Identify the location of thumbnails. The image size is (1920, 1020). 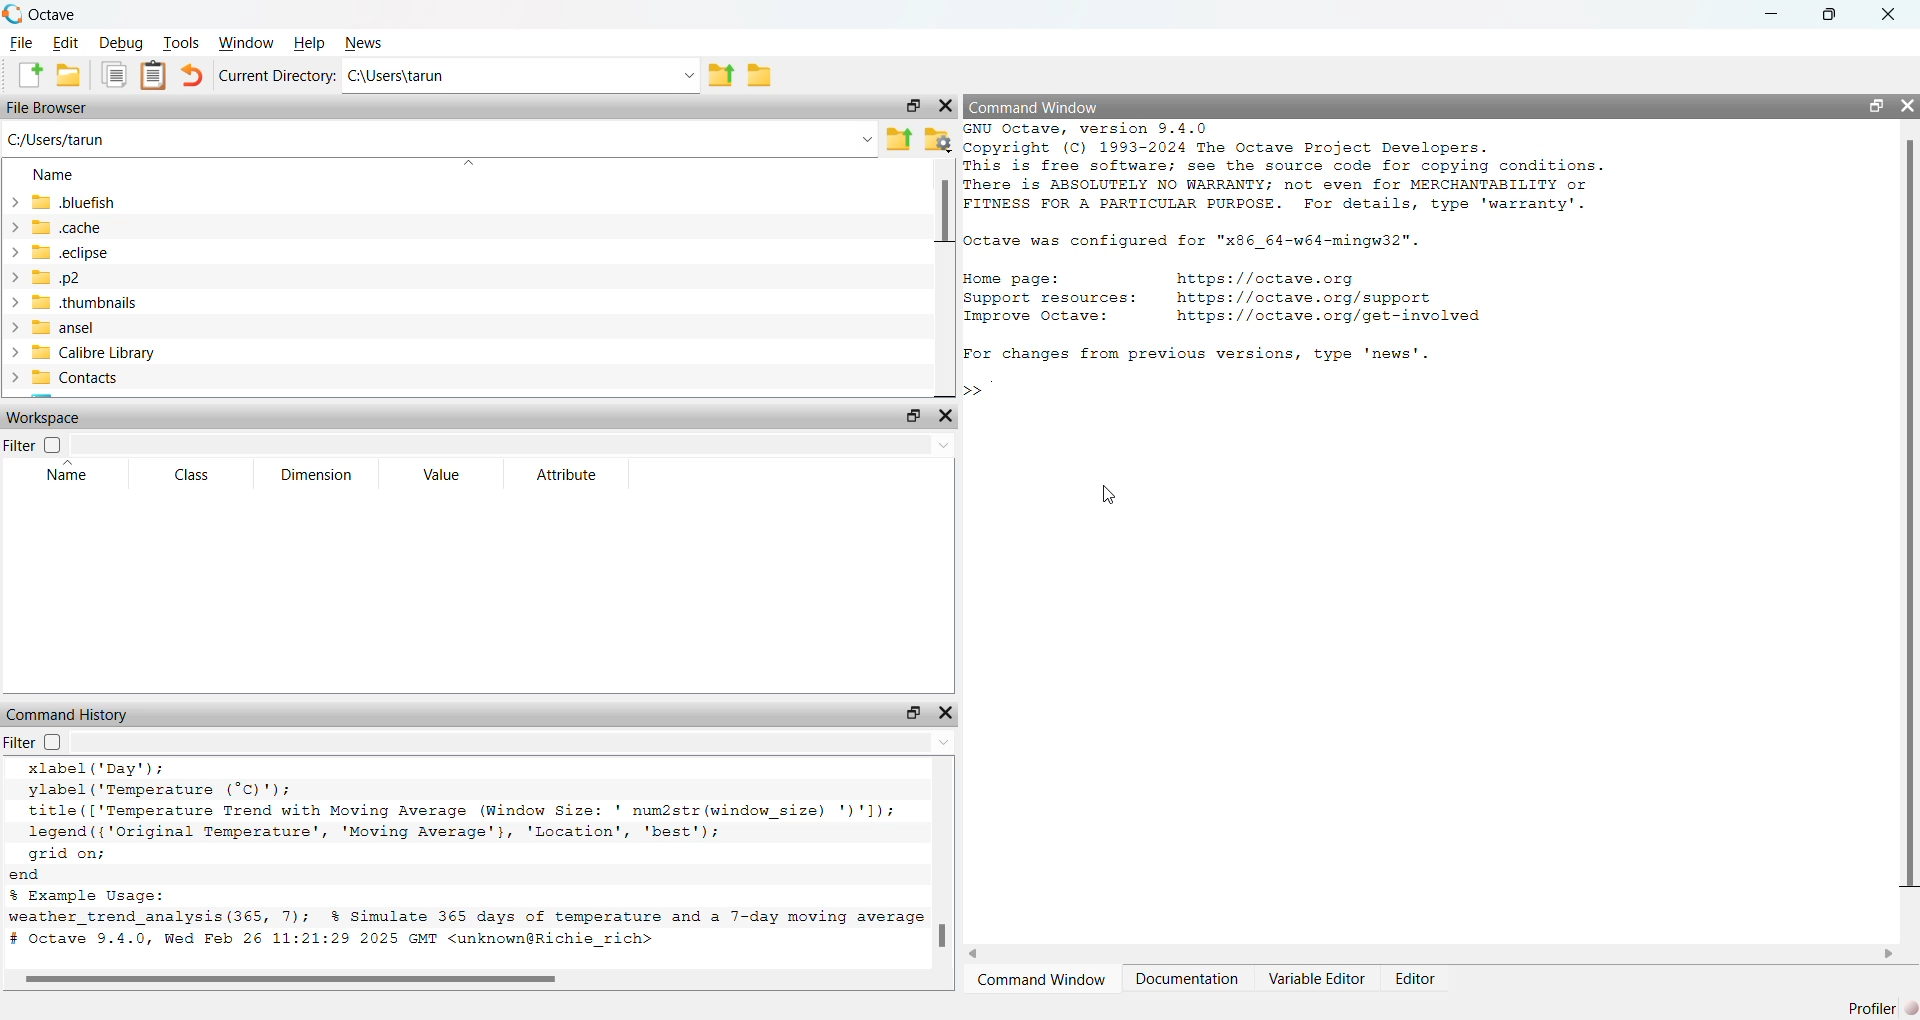
(77, 302).